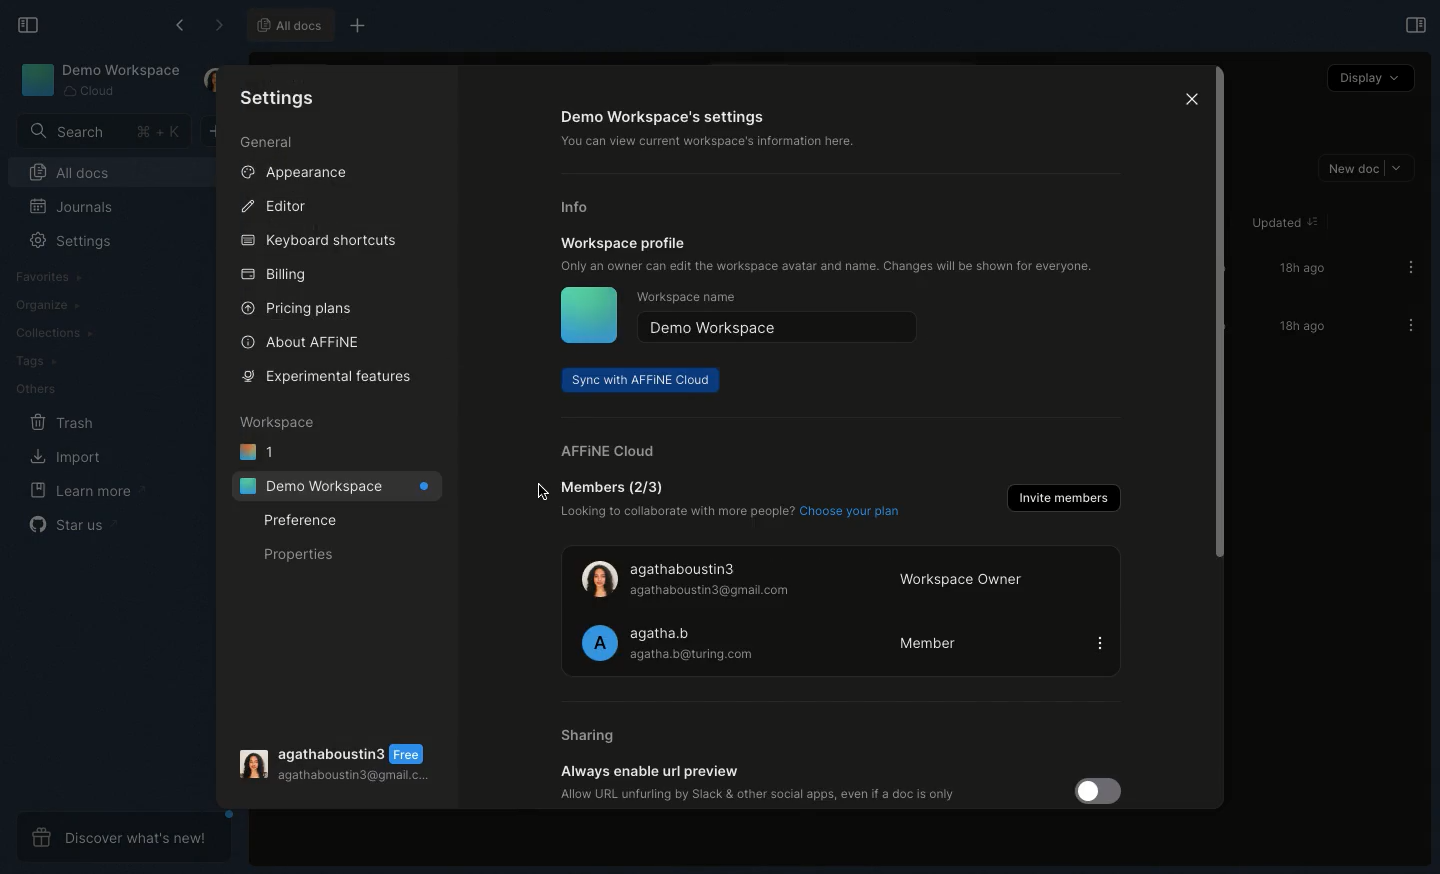 Image resolution: width=1440 pixels, height=874 pixels. I want to click on Members (2/3), so click(736, 502).